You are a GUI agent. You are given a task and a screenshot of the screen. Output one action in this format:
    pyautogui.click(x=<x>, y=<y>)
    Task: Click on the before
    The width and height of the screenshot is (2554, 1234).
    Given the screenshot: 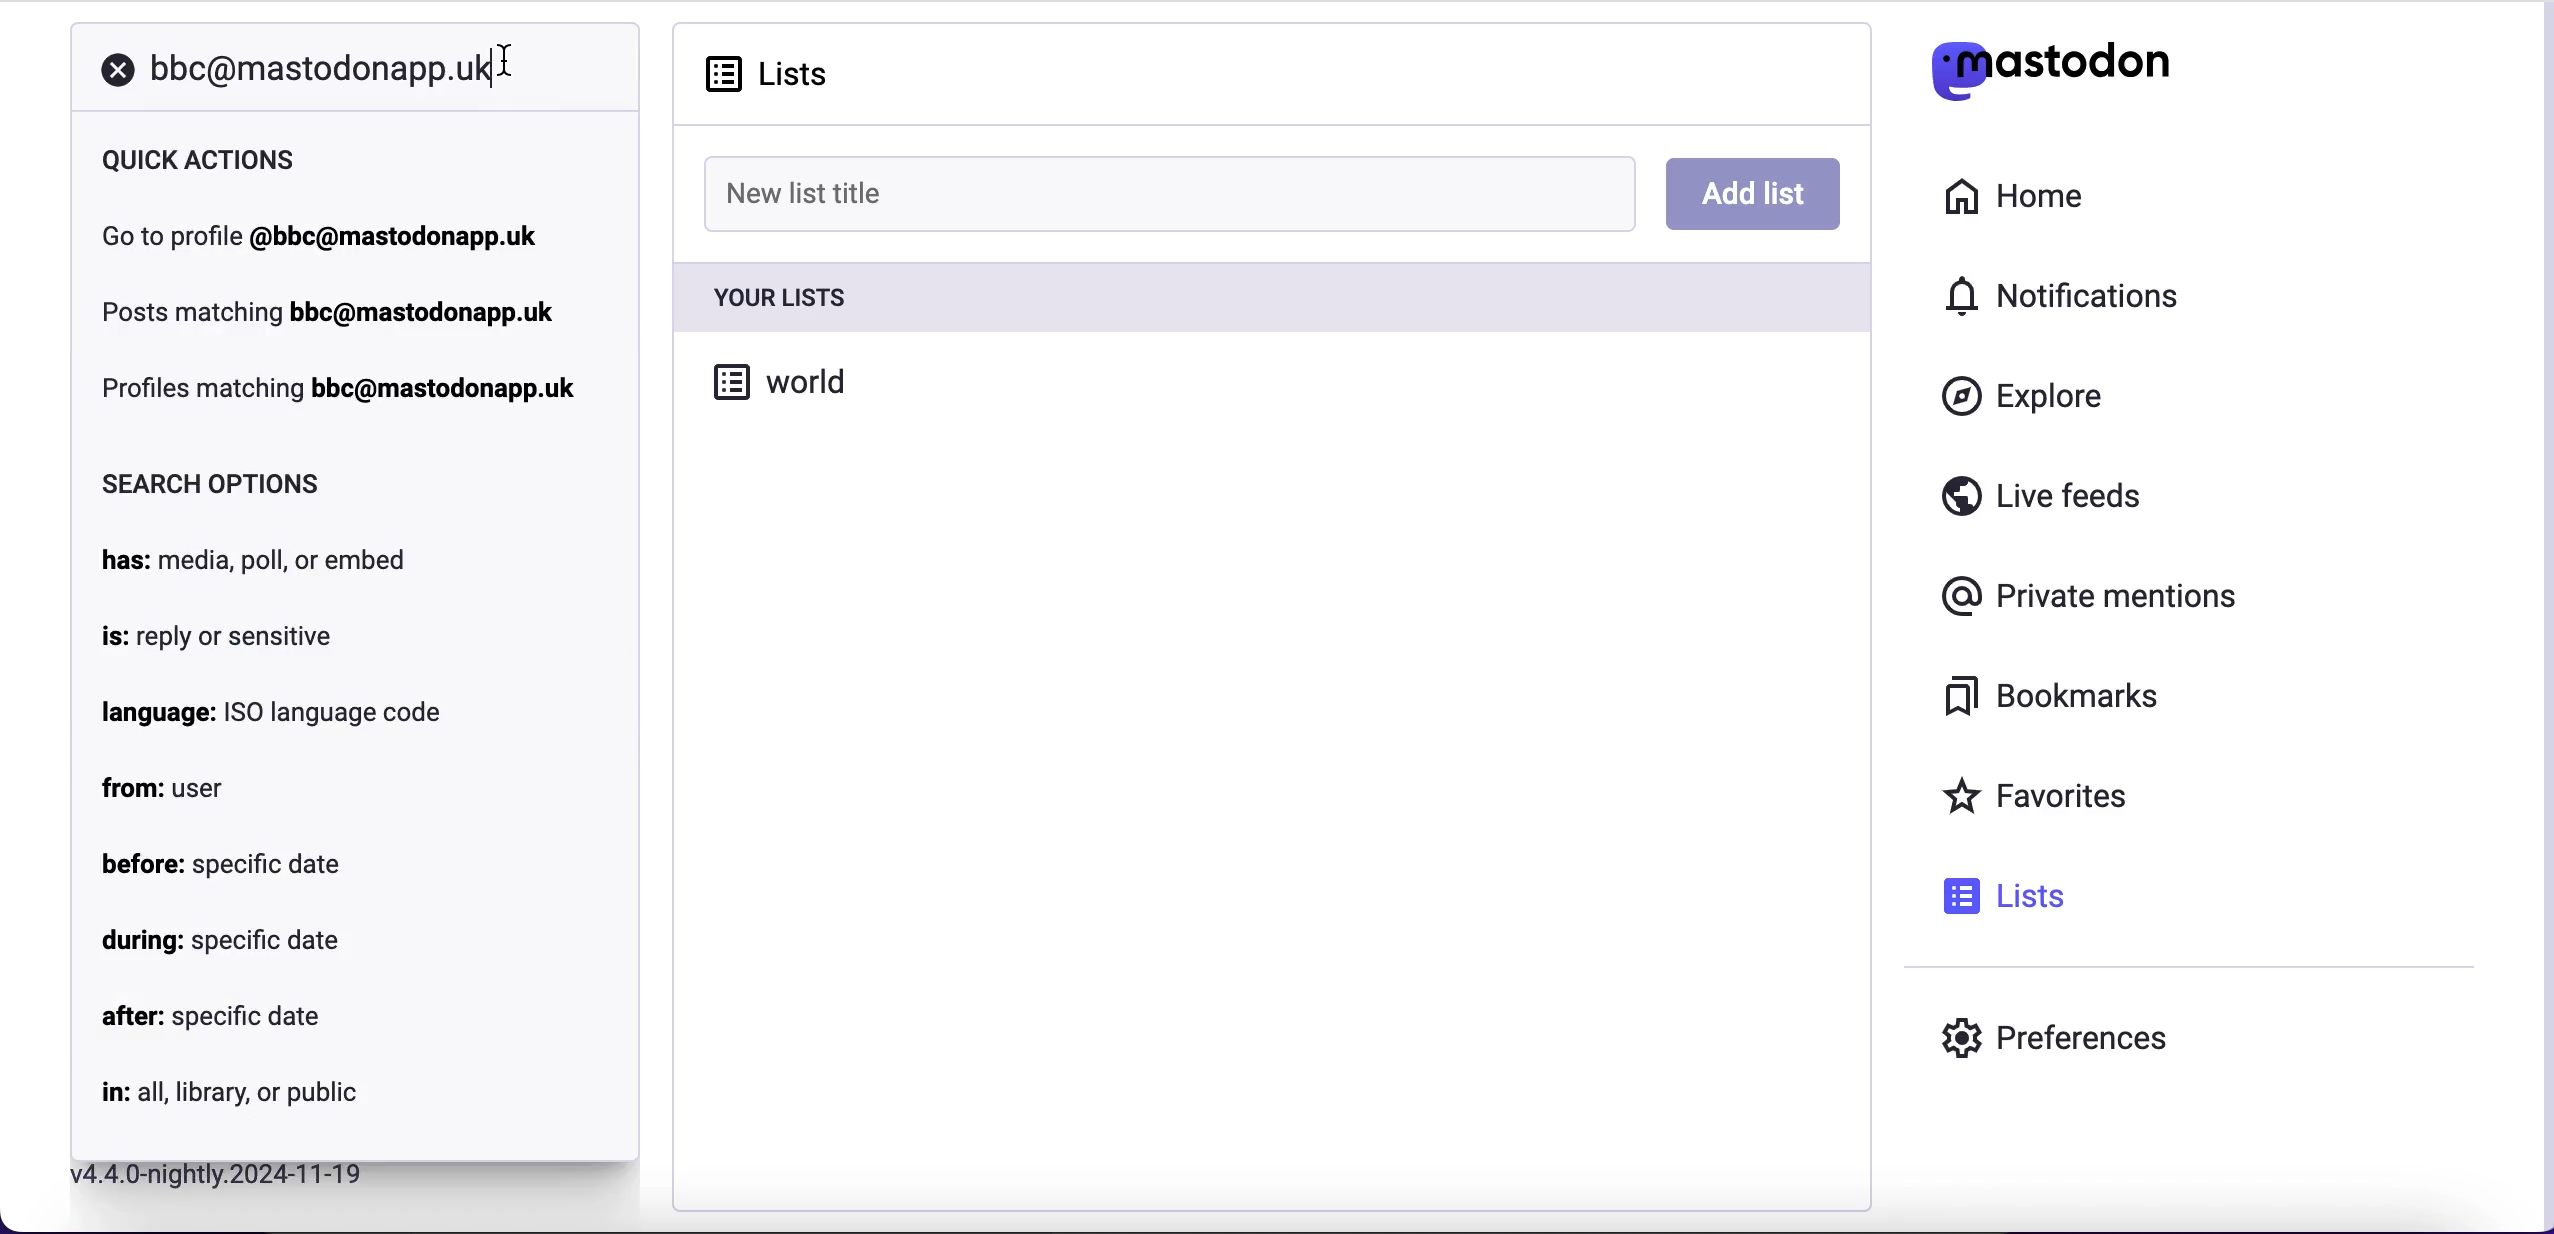 What is the action you would take?
    pyautogui.click(x=222, y=863)
    